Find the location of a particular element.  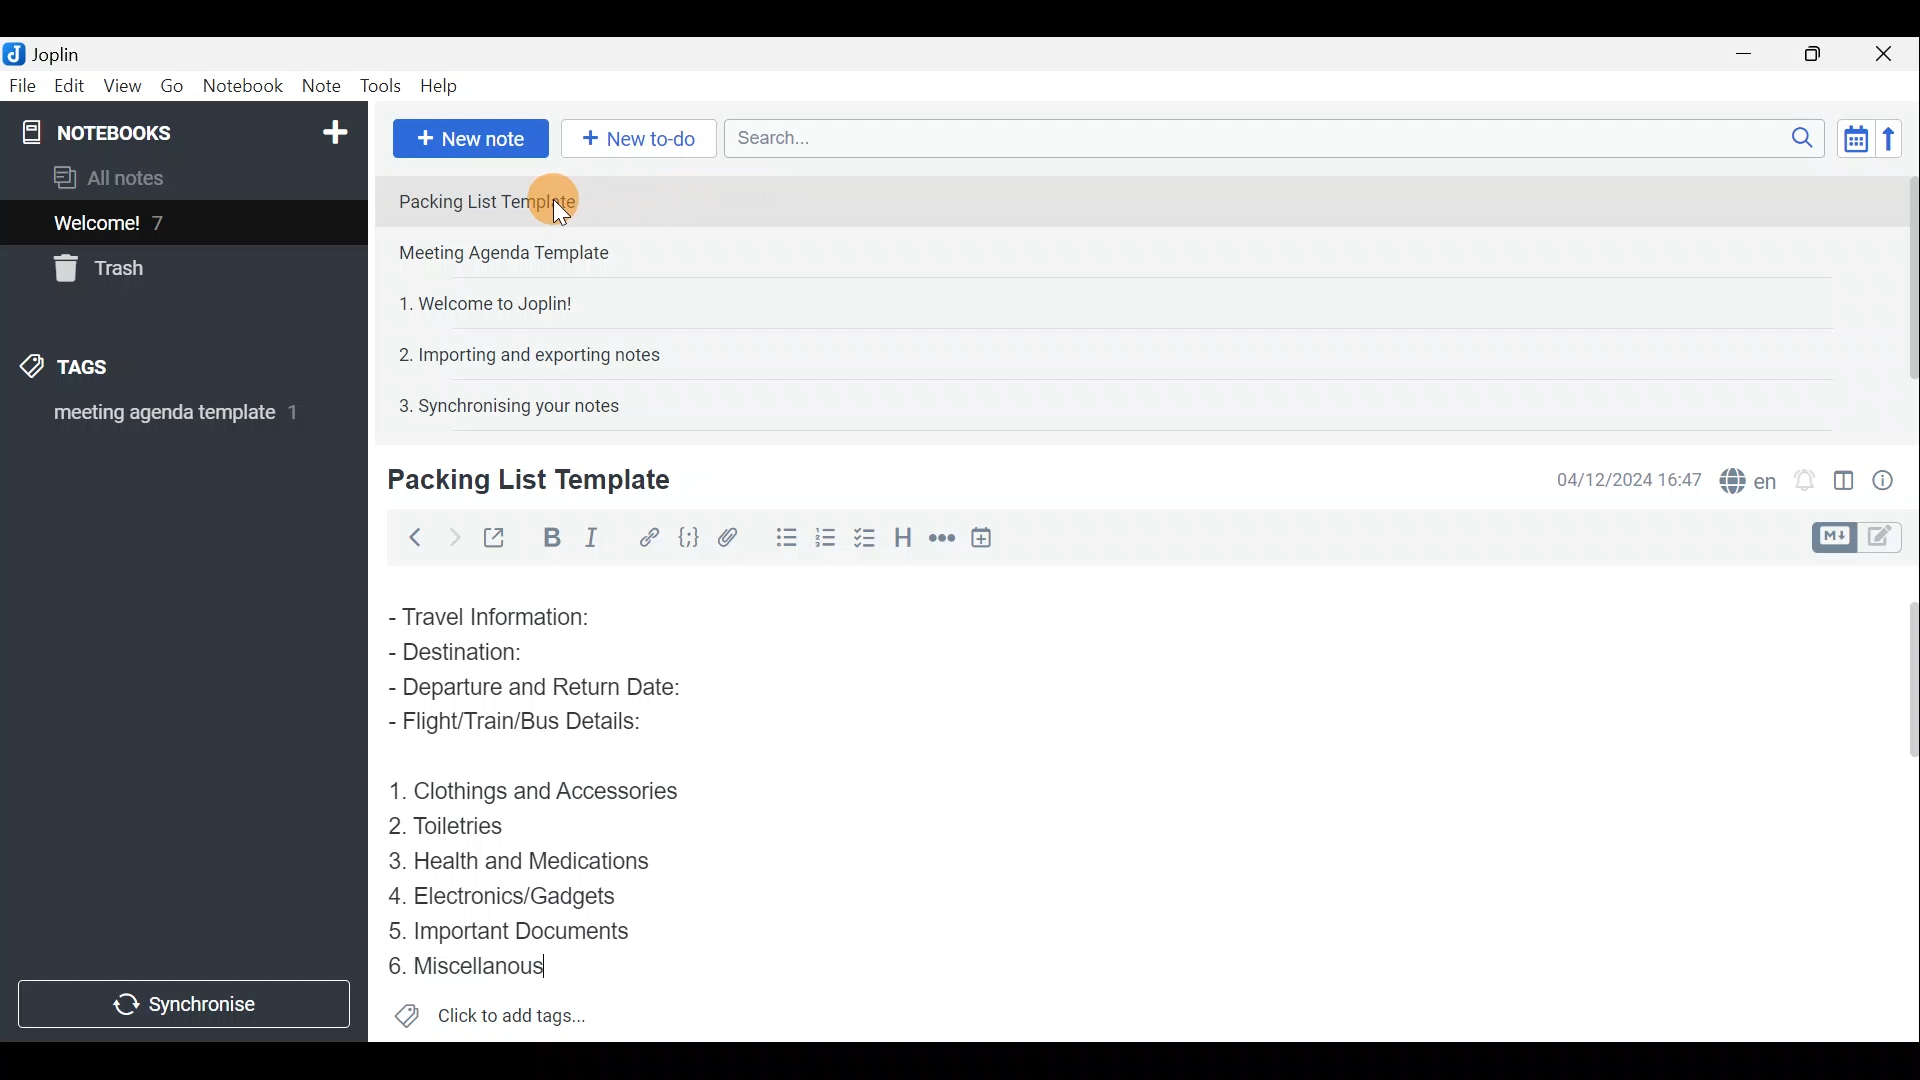

Note is located at coordinates (320, 87).